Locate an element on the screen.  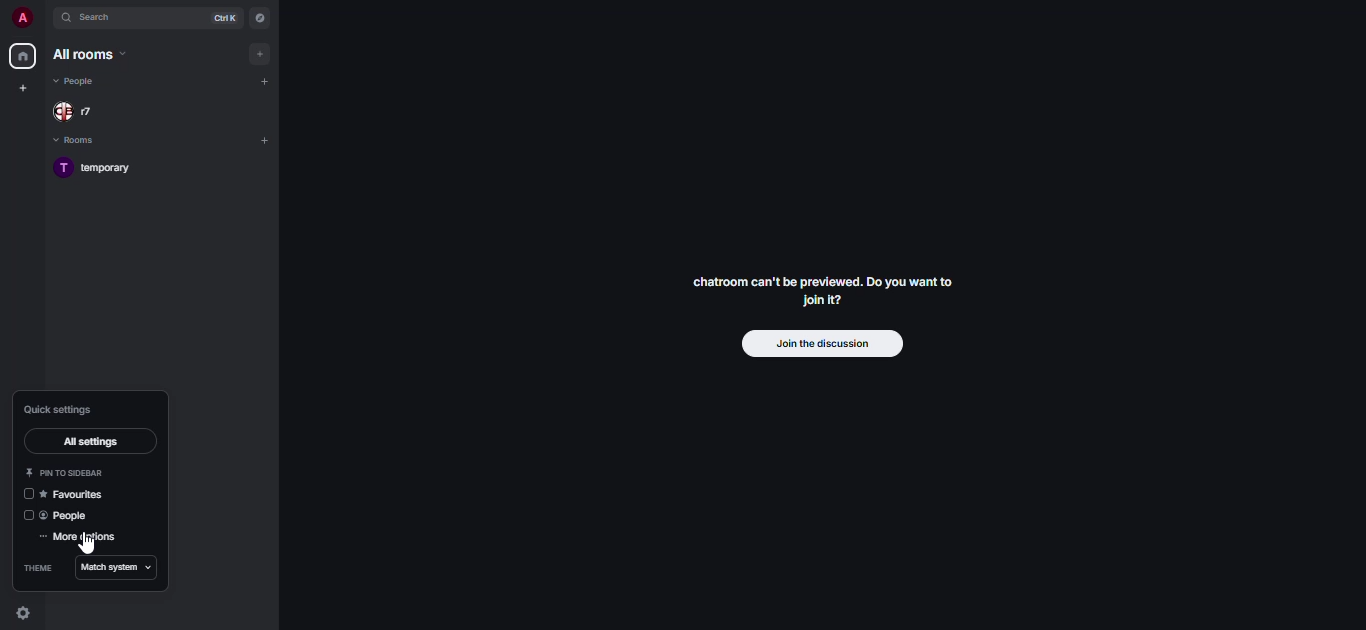
quick settings is located at coordinates (24, 614).